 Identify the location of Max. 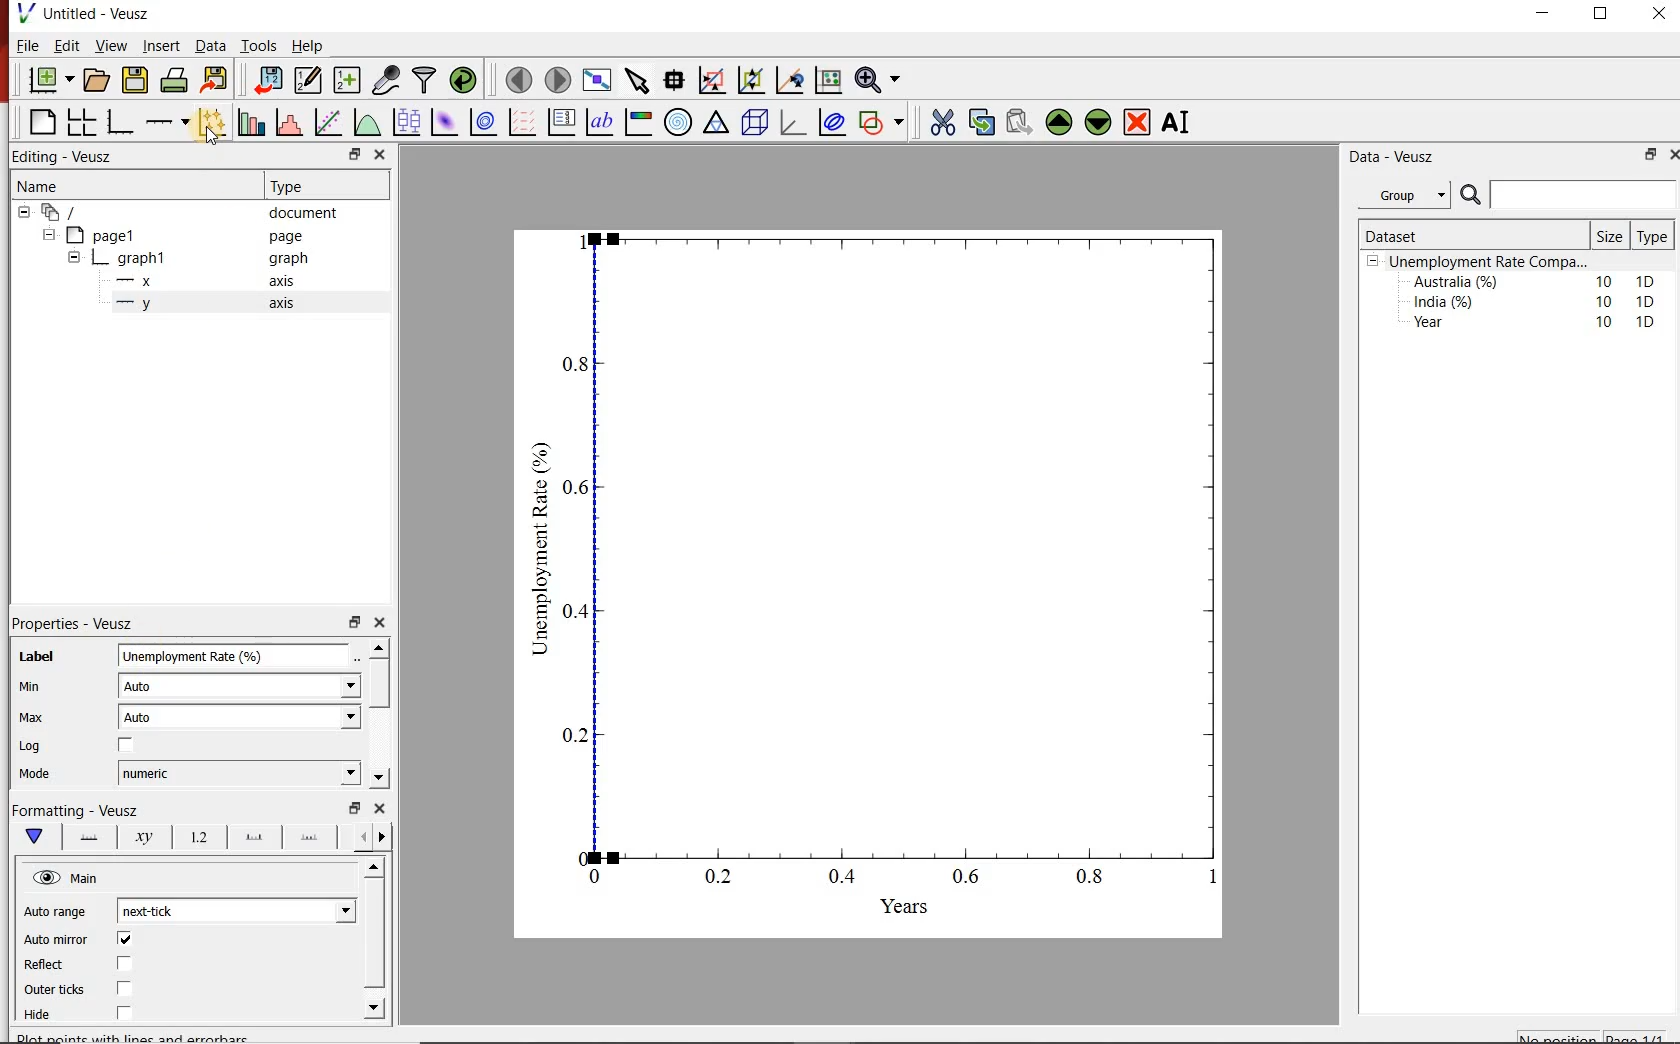
(41, 719).